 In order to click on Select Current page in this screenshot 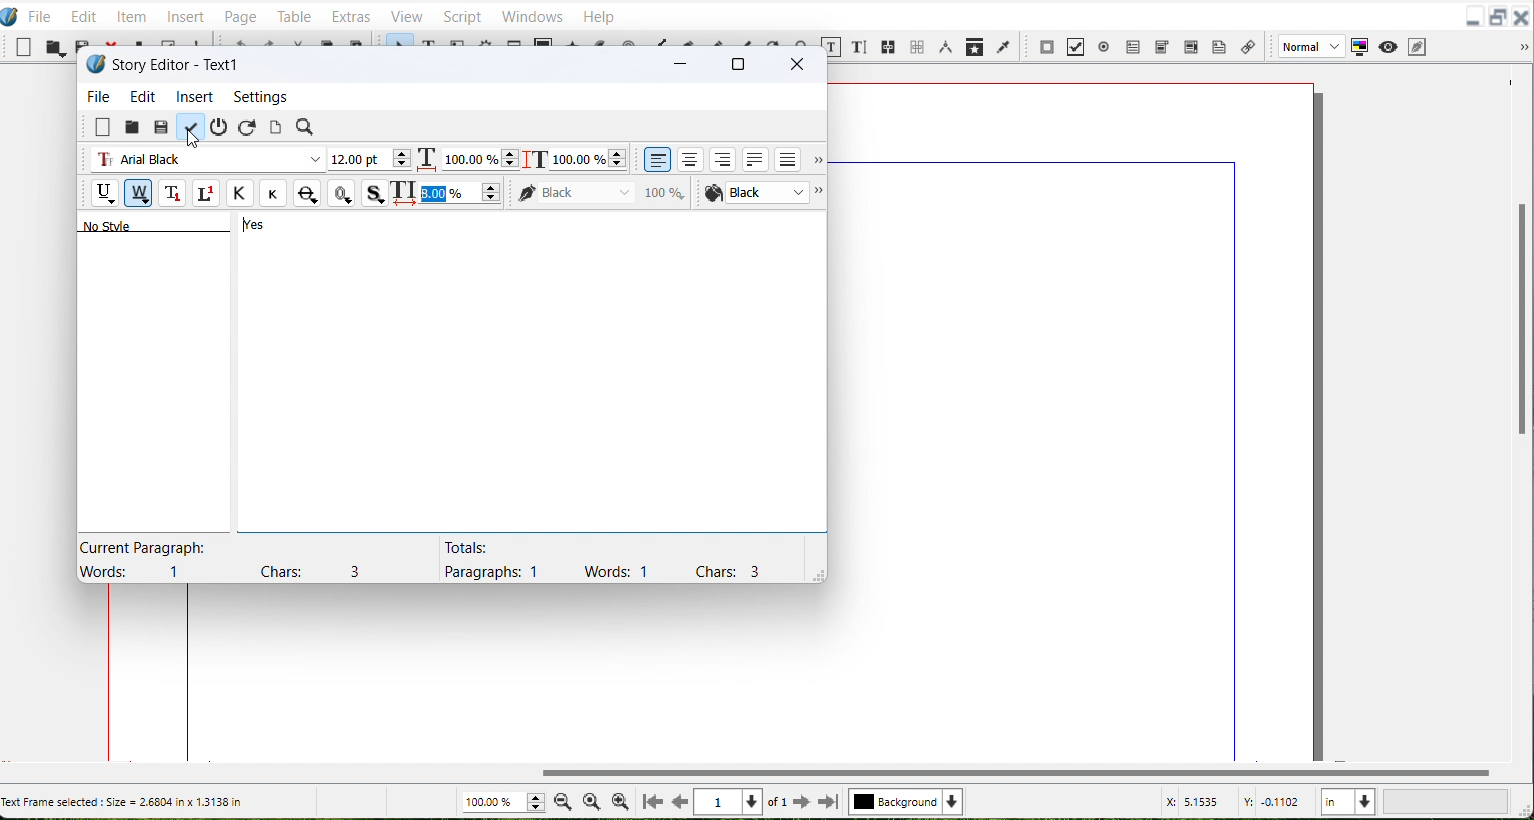, I will do `click(743, 802)`.